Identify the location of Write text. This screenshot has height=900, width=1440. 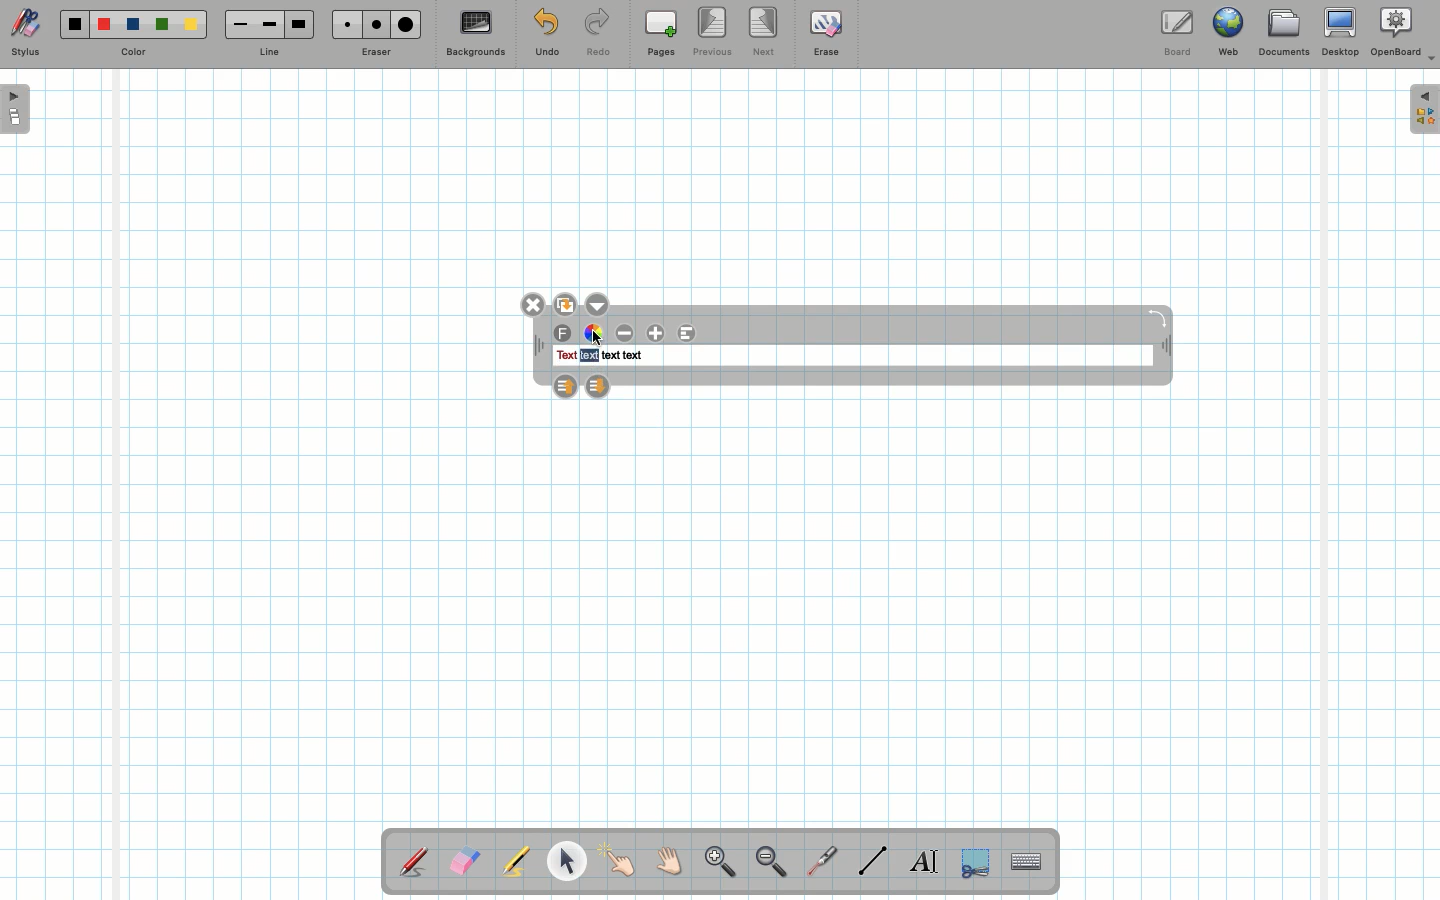
(926, 858).